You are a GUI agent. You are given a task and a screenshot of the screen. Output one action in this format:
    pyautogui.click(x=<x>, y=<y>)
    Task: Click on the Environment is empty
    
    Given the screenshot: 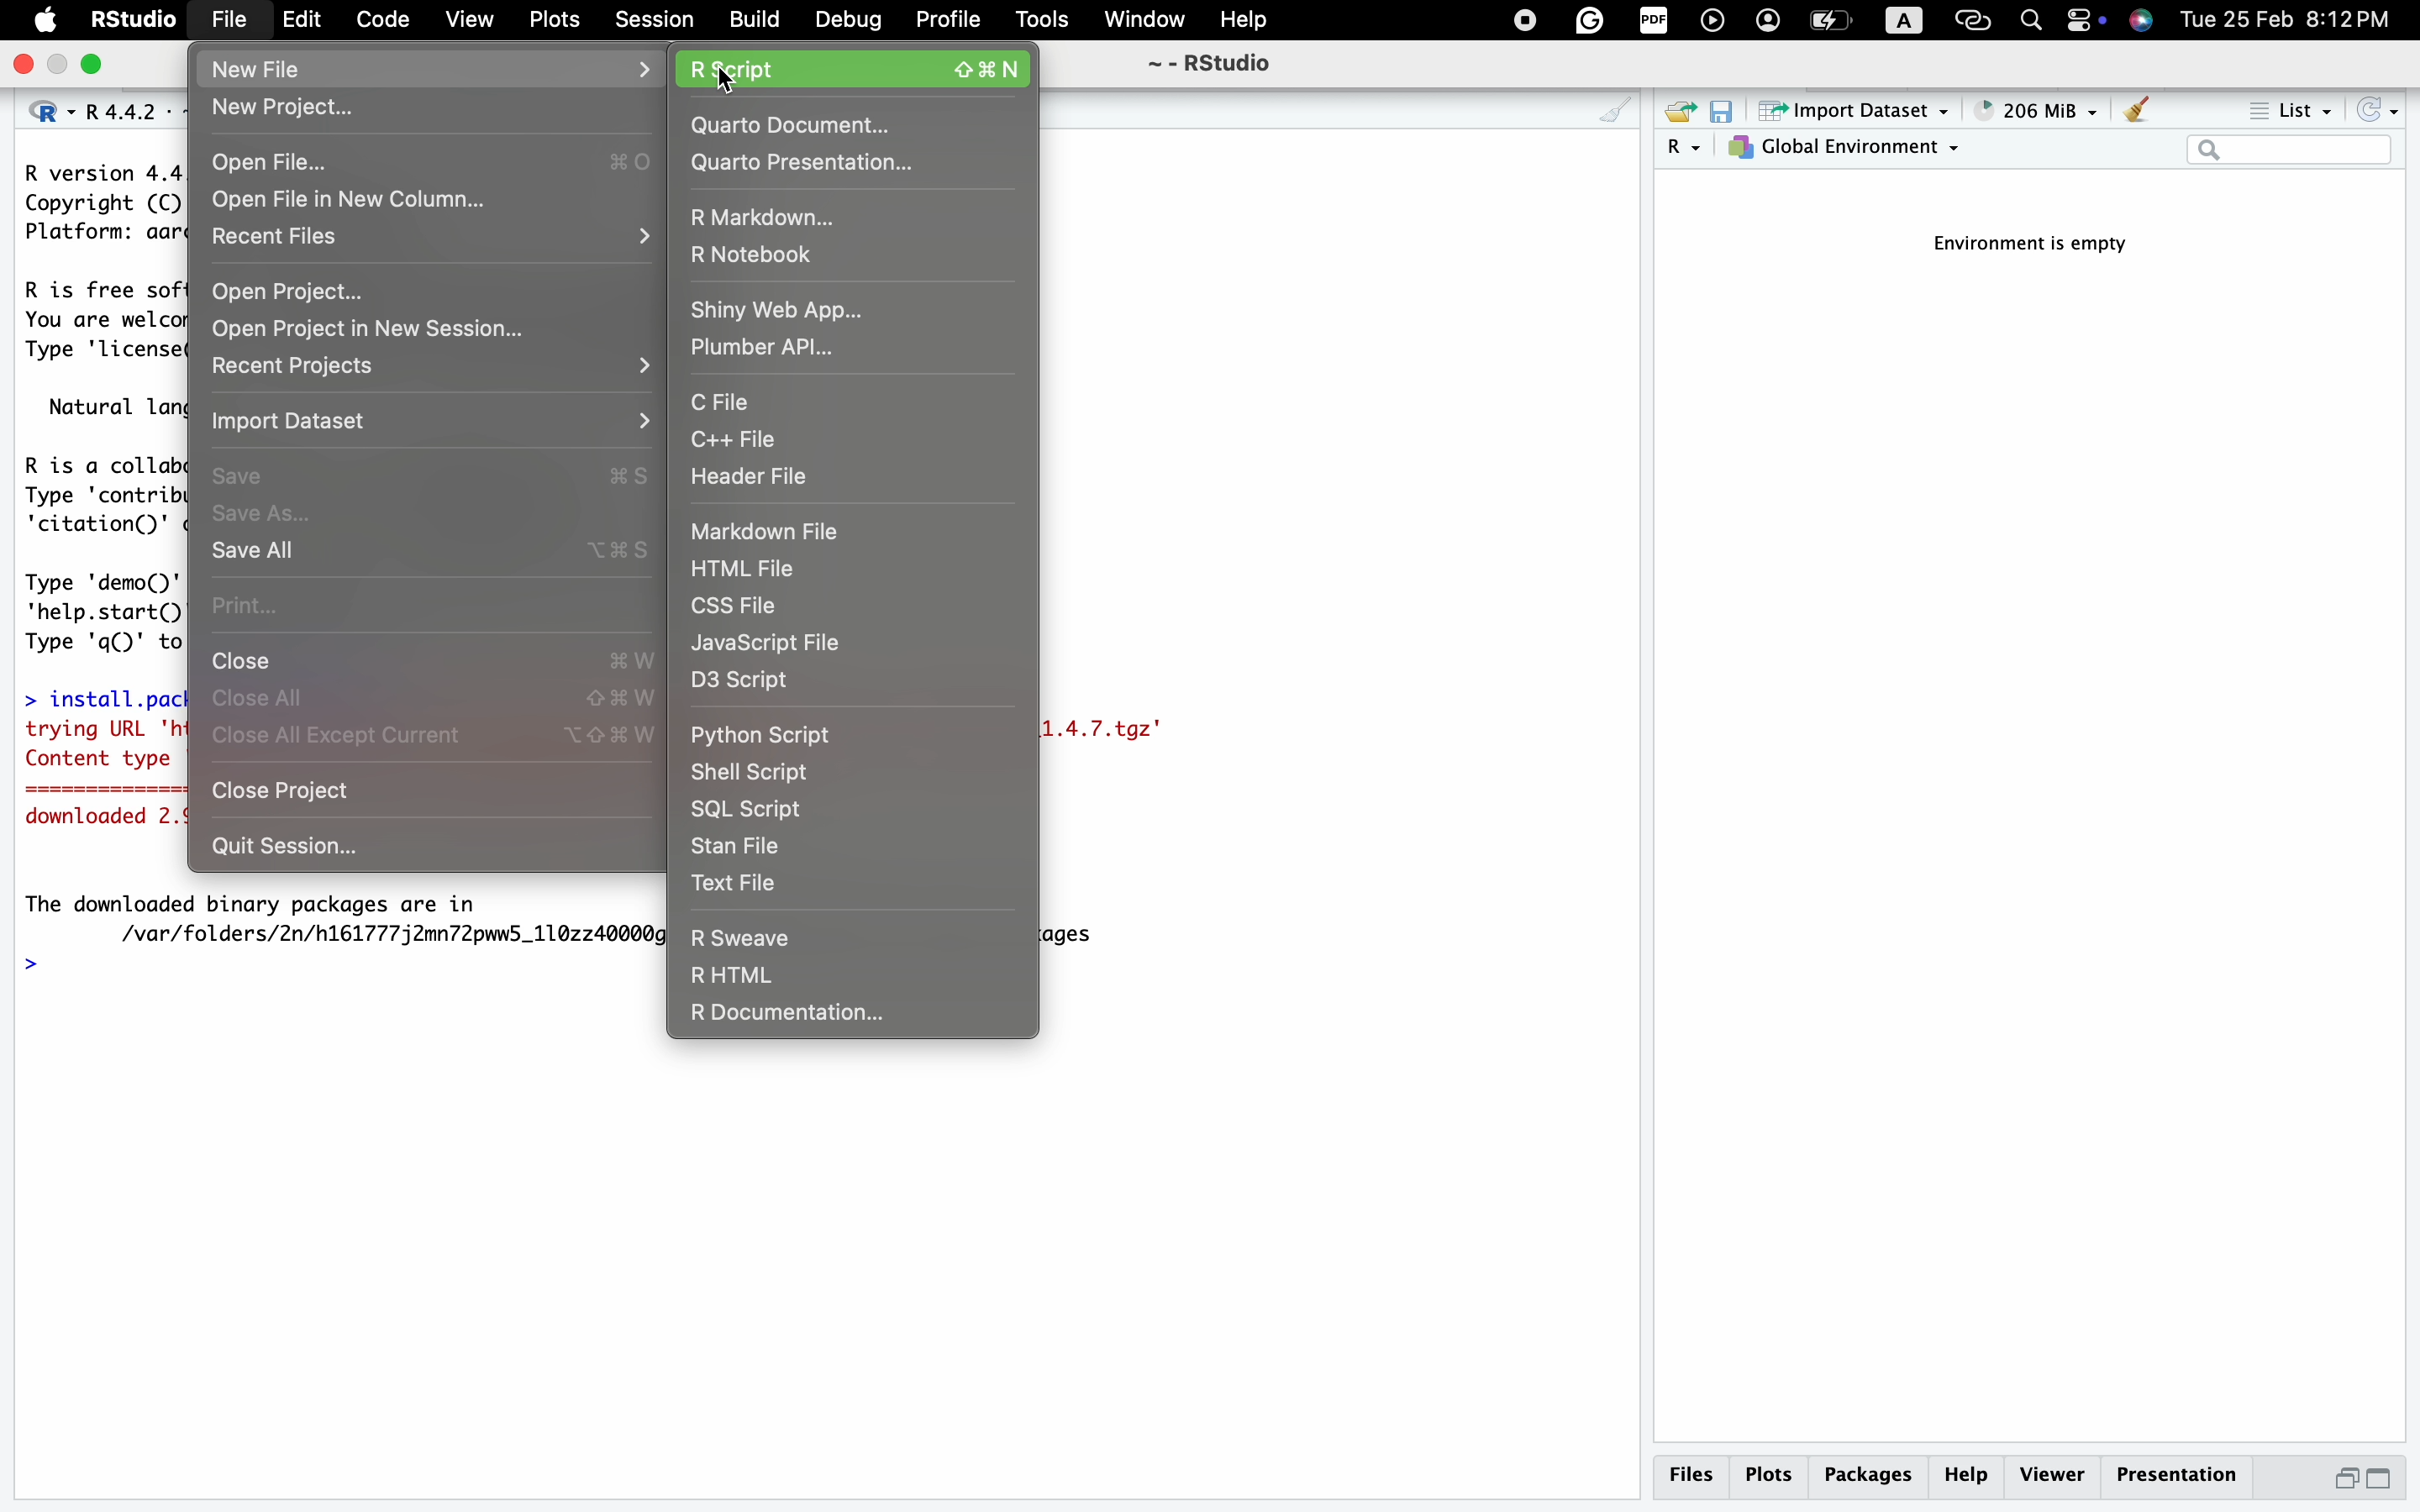 What is the action you would take?
    pyautogui.click(x=2042, y=245)
    